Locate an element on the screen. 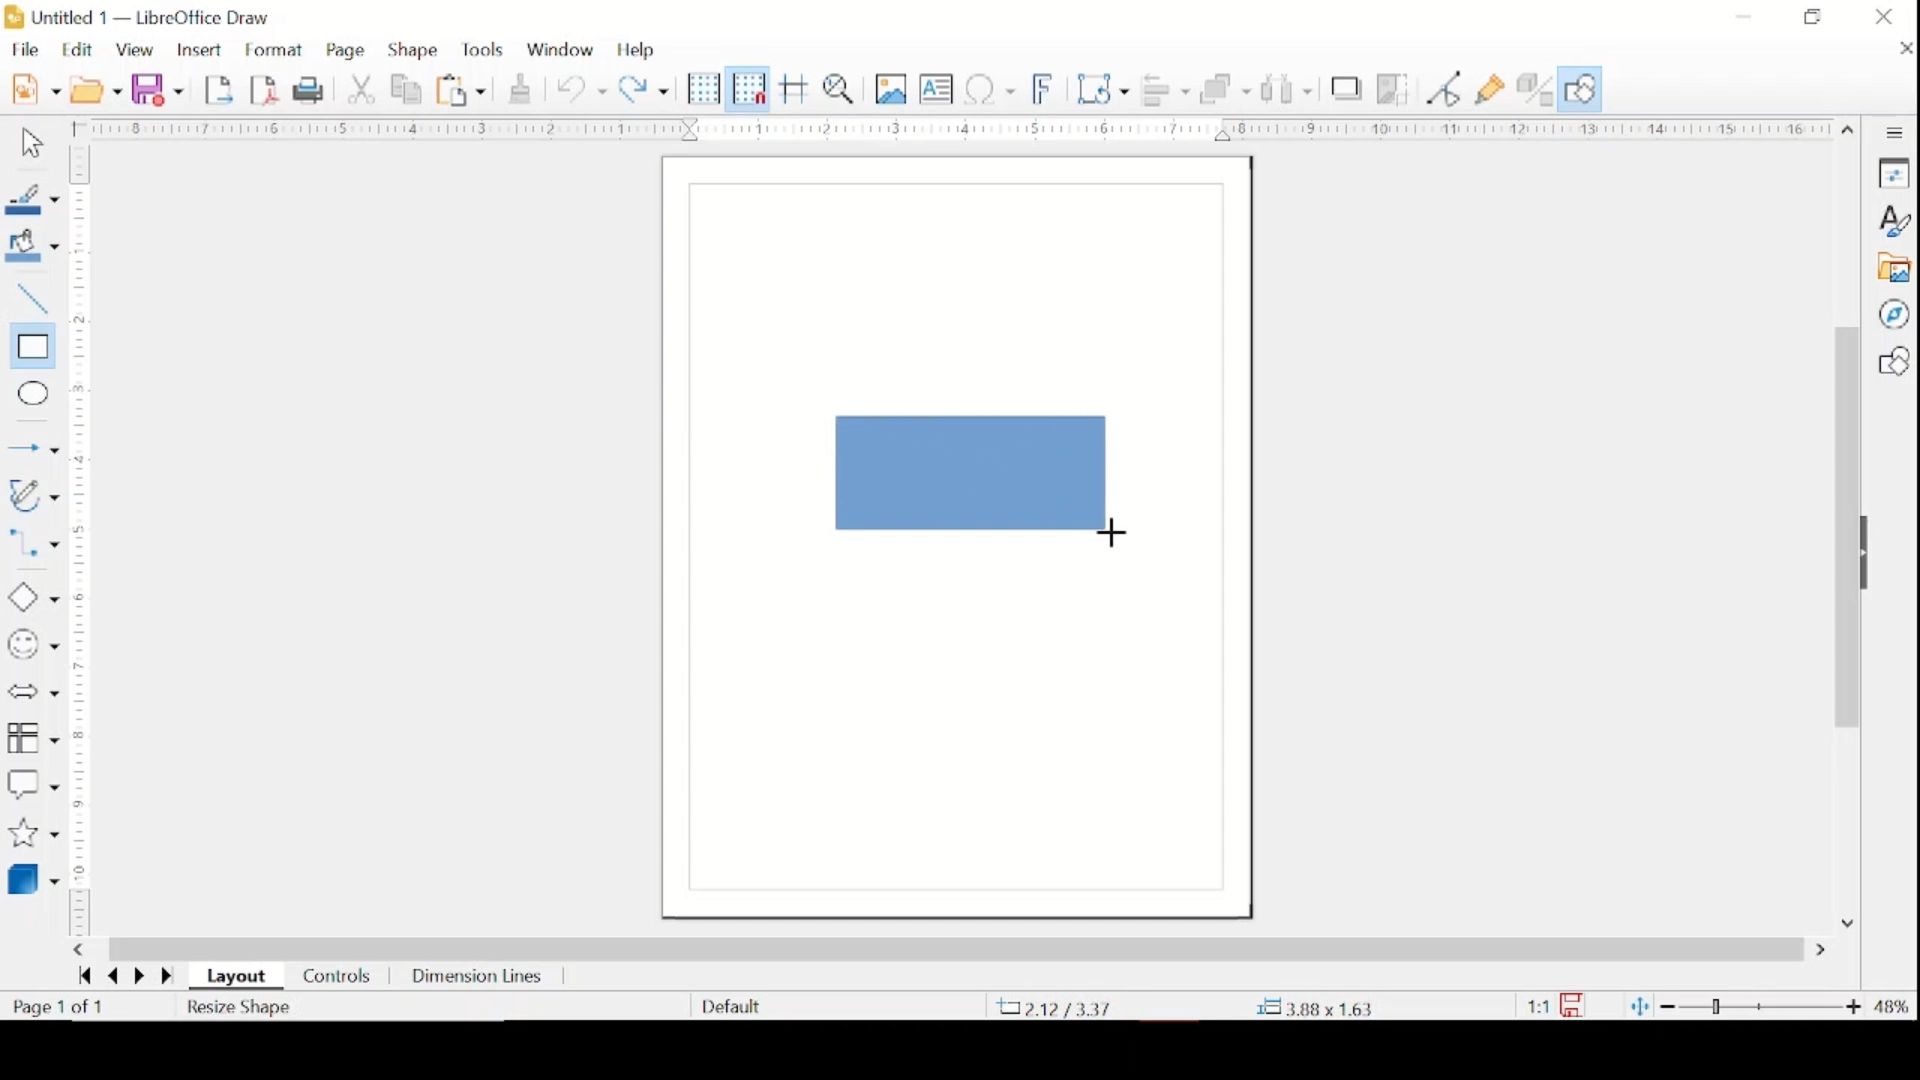  toggle point edit mode is located at coordinates (1445, 88).